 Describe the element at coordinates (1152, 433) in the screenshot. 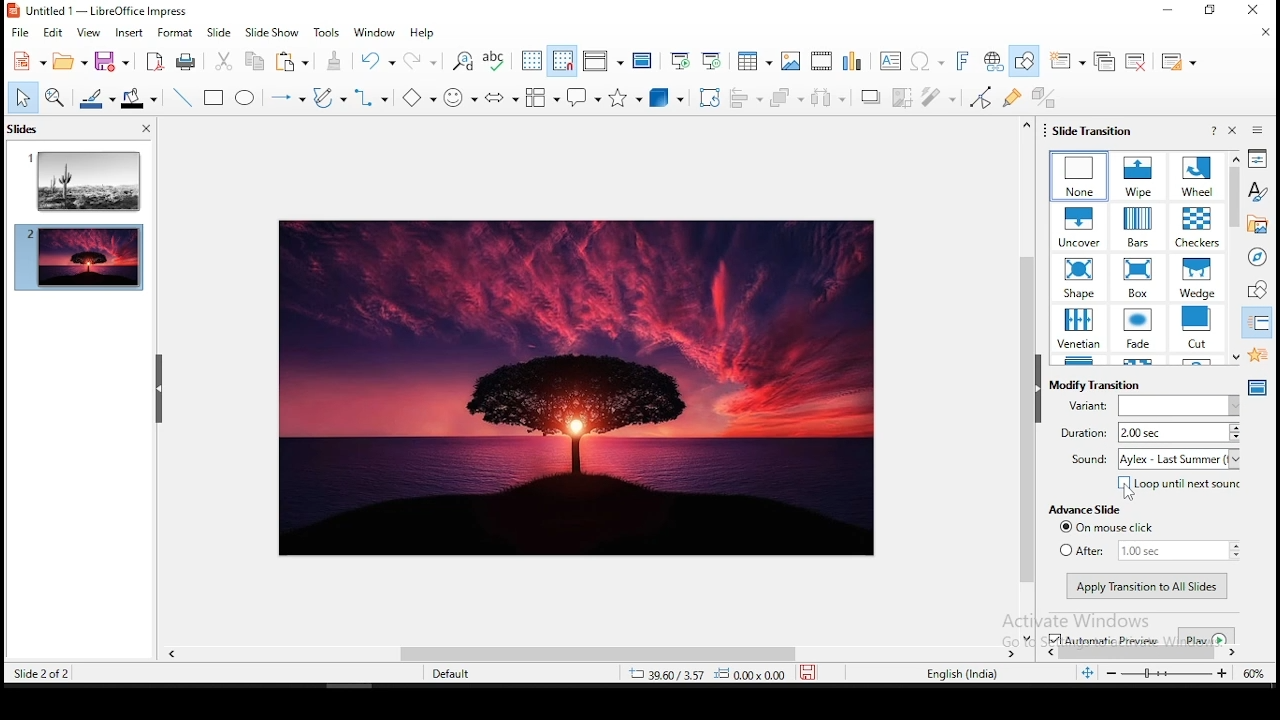

I see `duration 2.00 sec` at that location.